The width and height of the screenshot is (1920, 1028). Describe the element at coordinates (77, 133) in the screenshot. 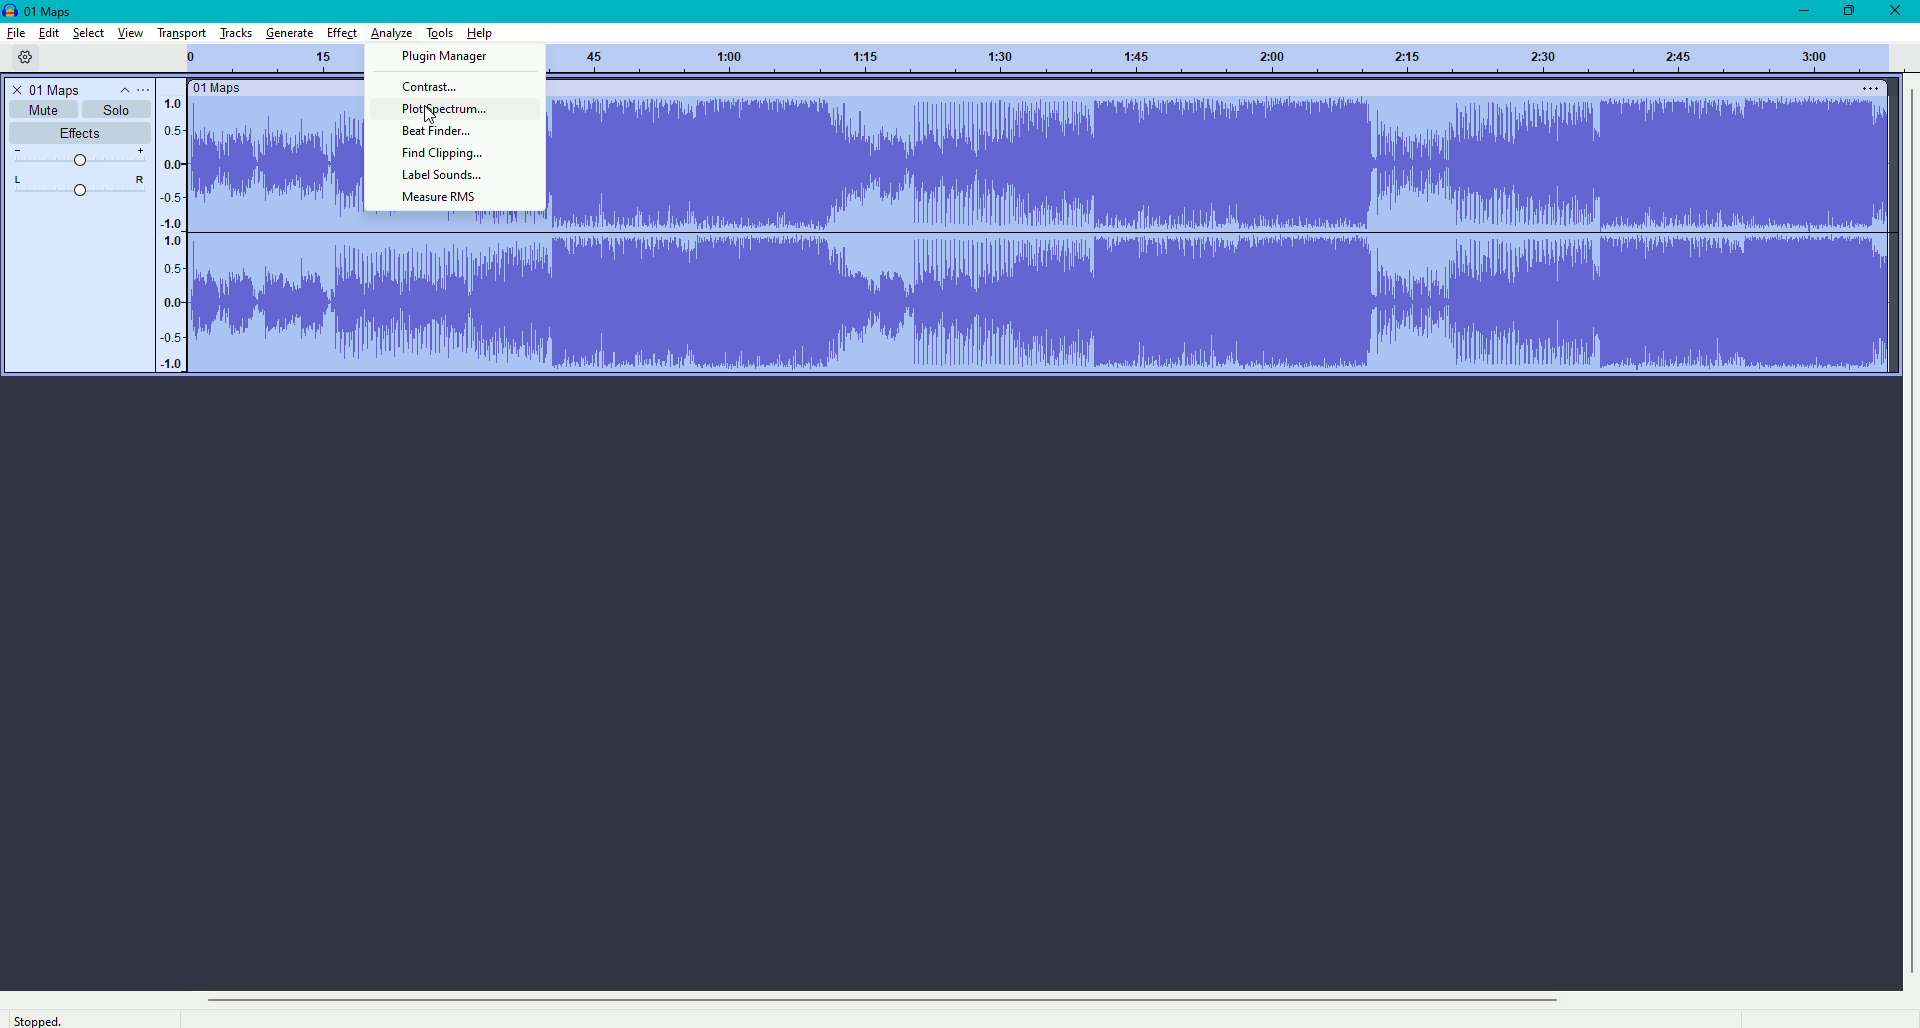

I see `Effects` at that location.